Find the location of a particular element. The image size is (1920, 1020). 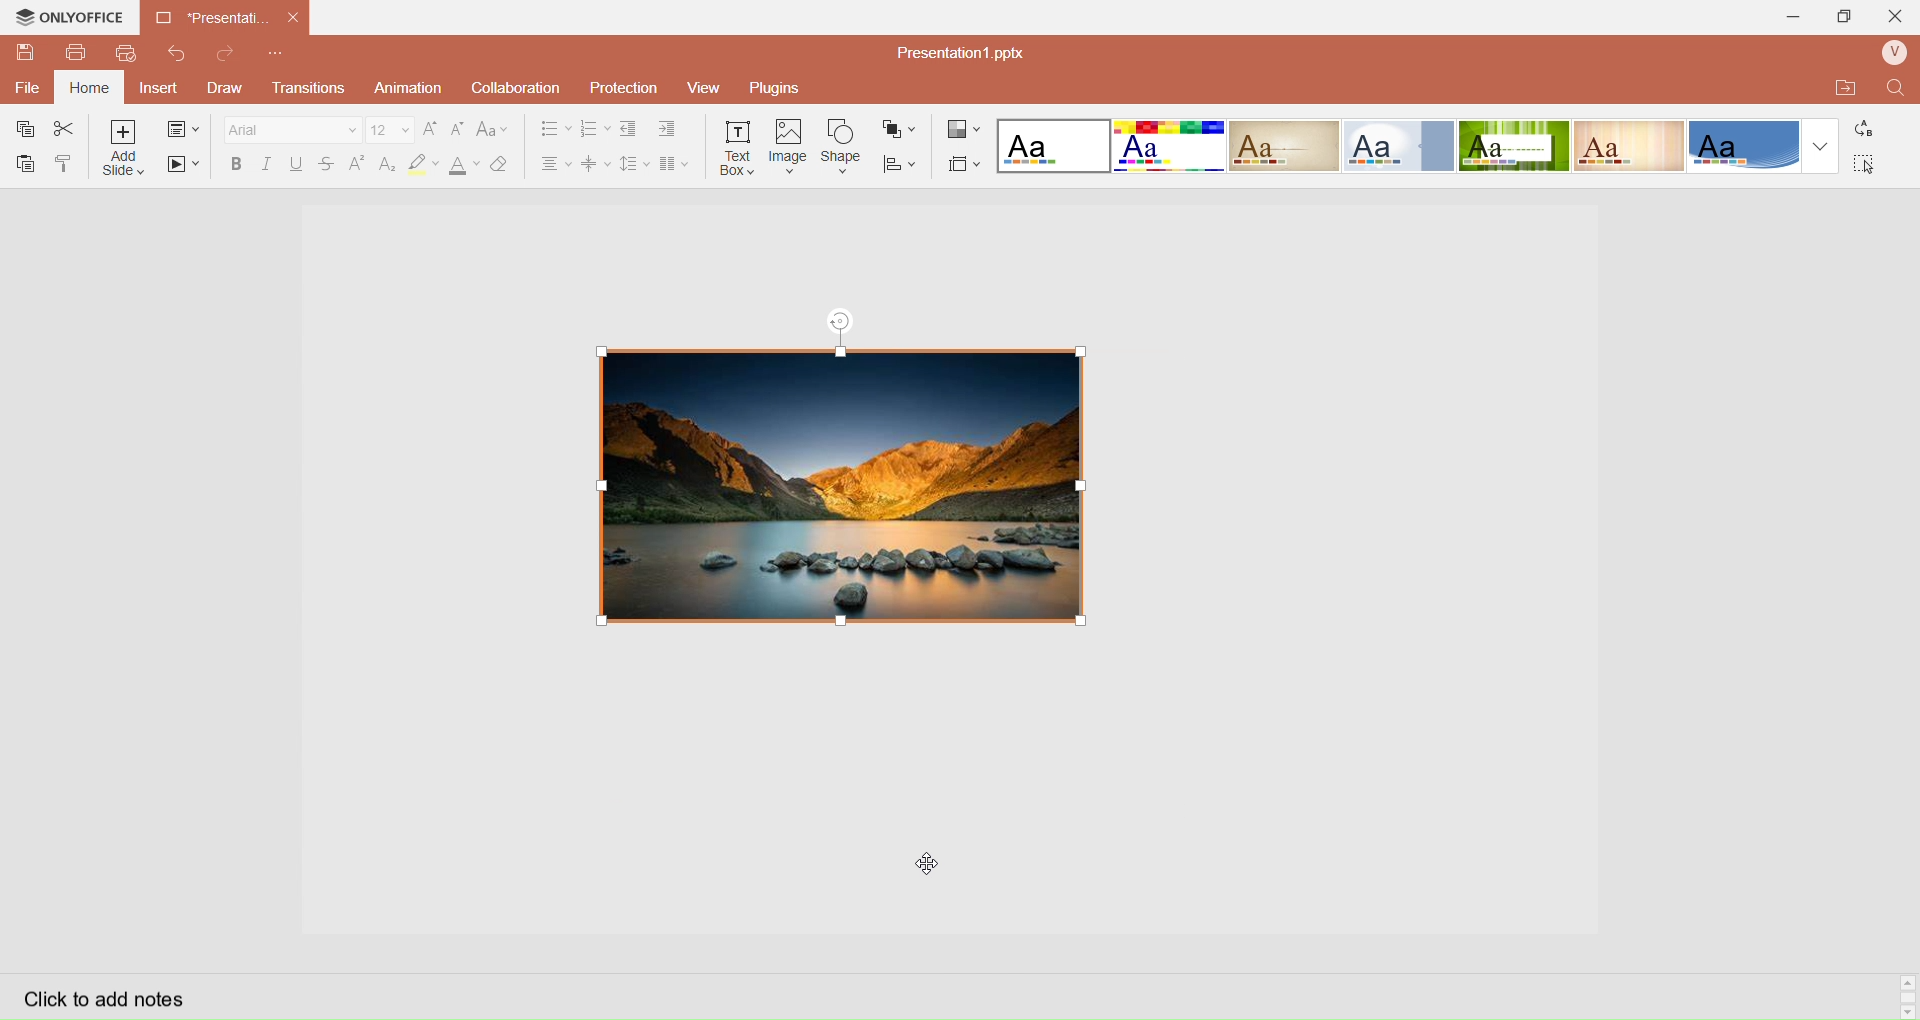

Transitions is located at coordinates (307, 88).